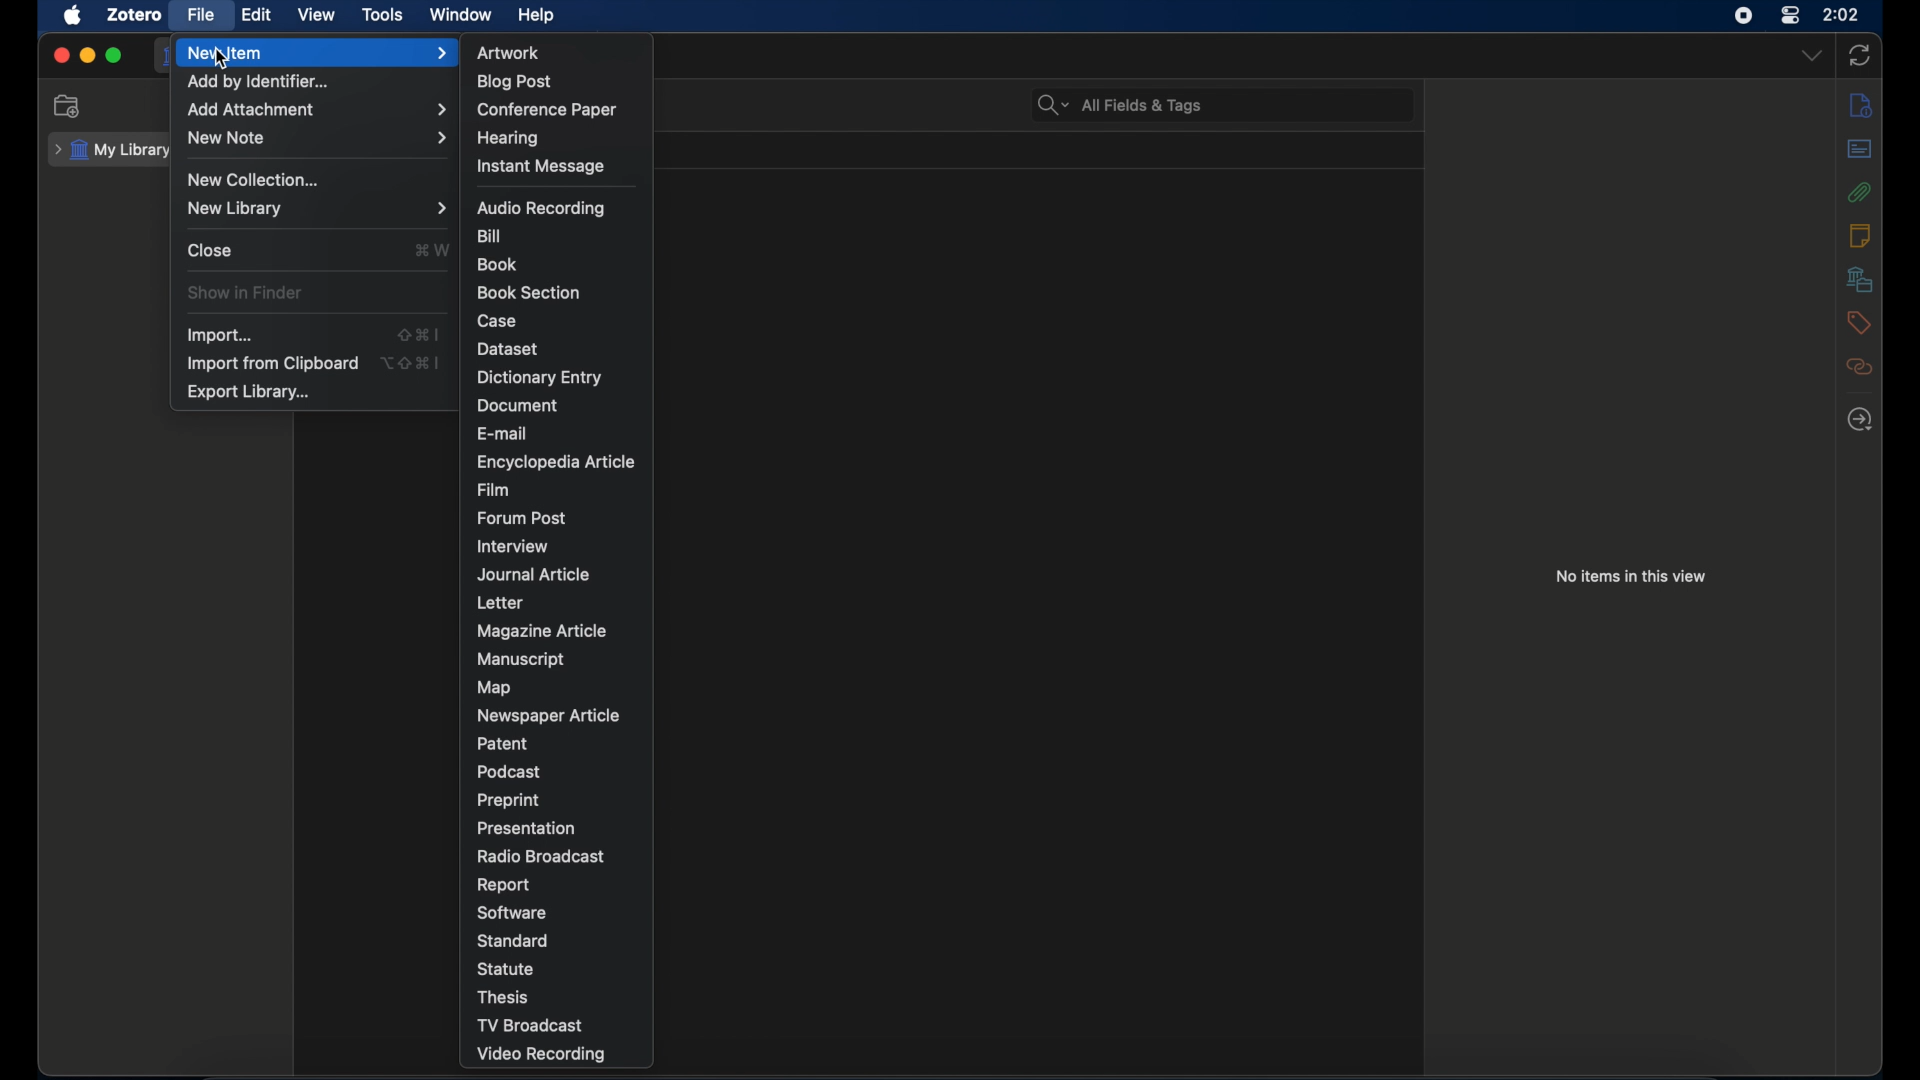  I want to click on no items in this view, so click(1631, 576).